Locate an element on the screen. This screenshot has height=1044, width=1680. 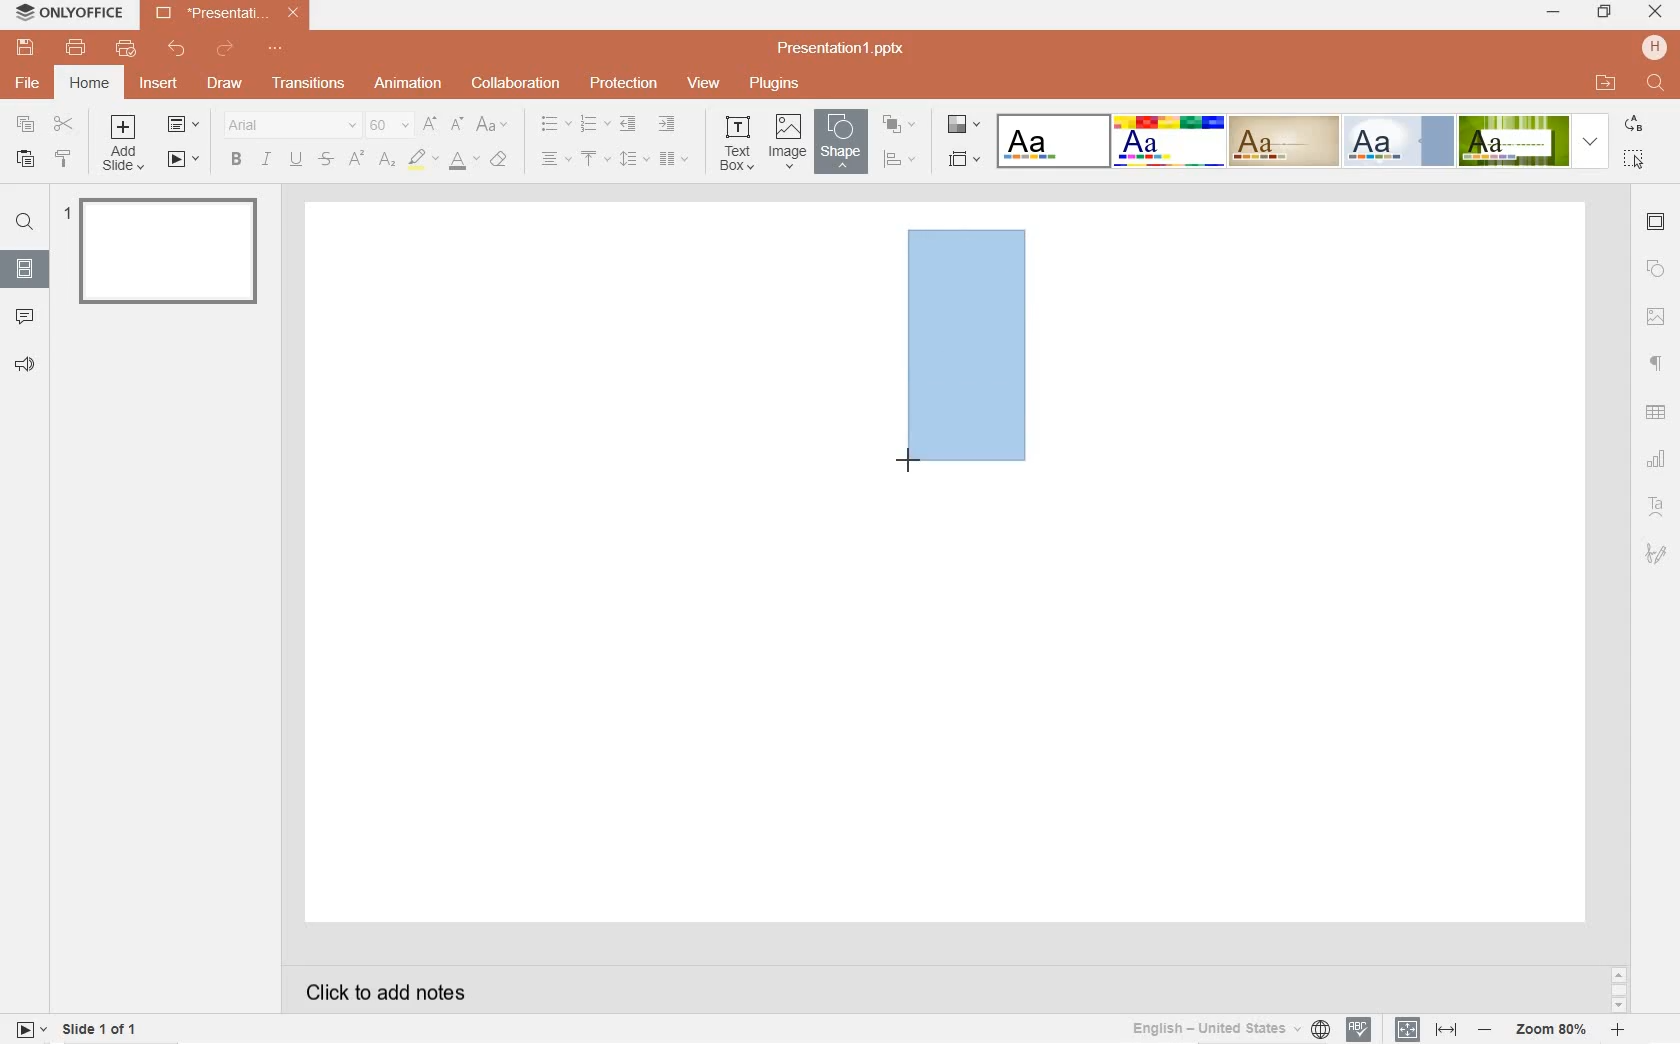
Zoom 80% is located at coordinates (1553, 1031).